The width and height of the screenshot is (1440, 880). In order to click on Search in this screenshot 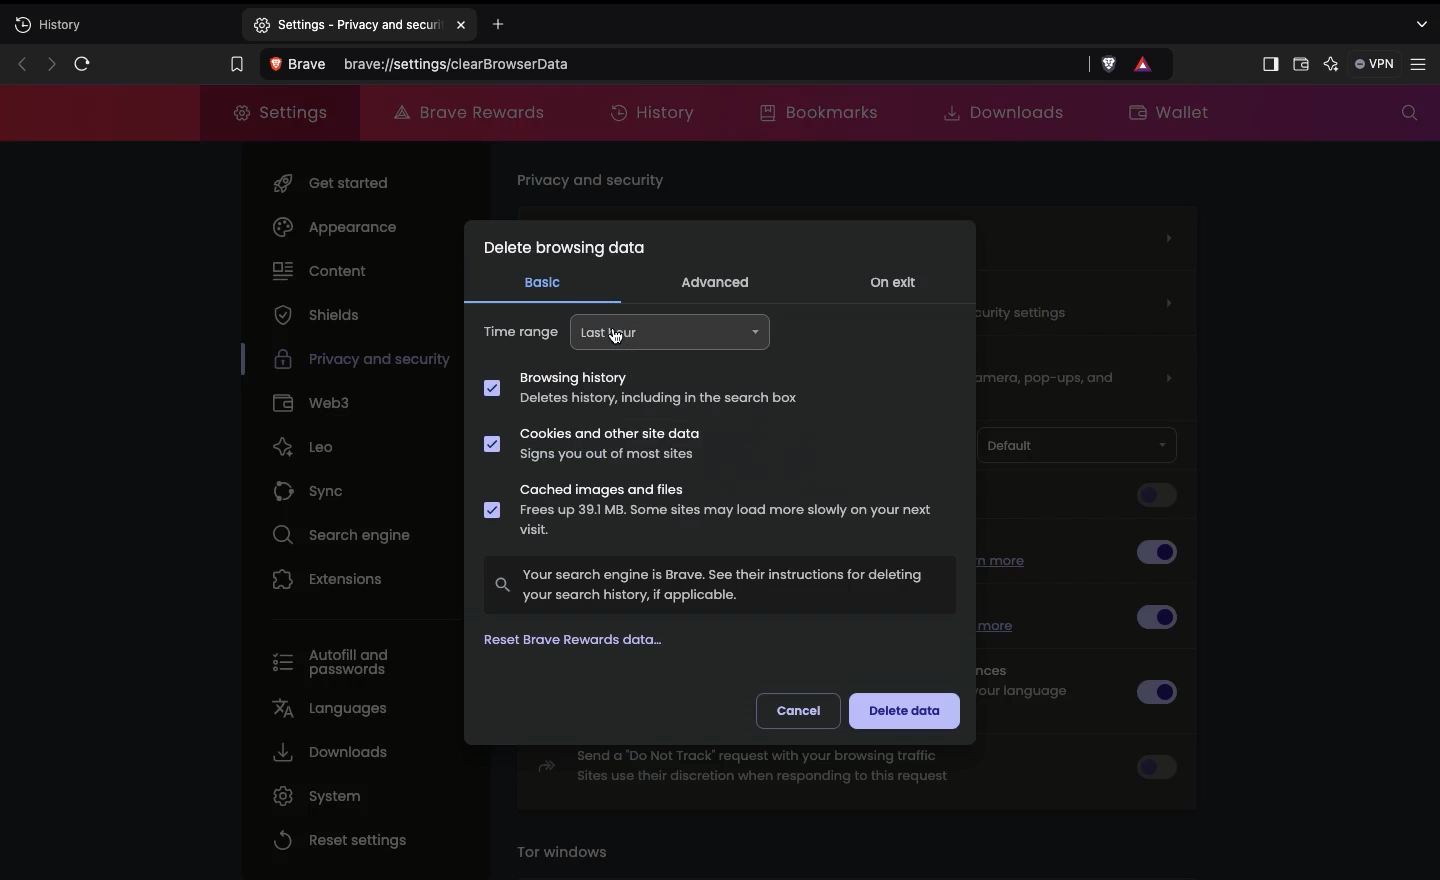, I will do `click(1404, 113)`.